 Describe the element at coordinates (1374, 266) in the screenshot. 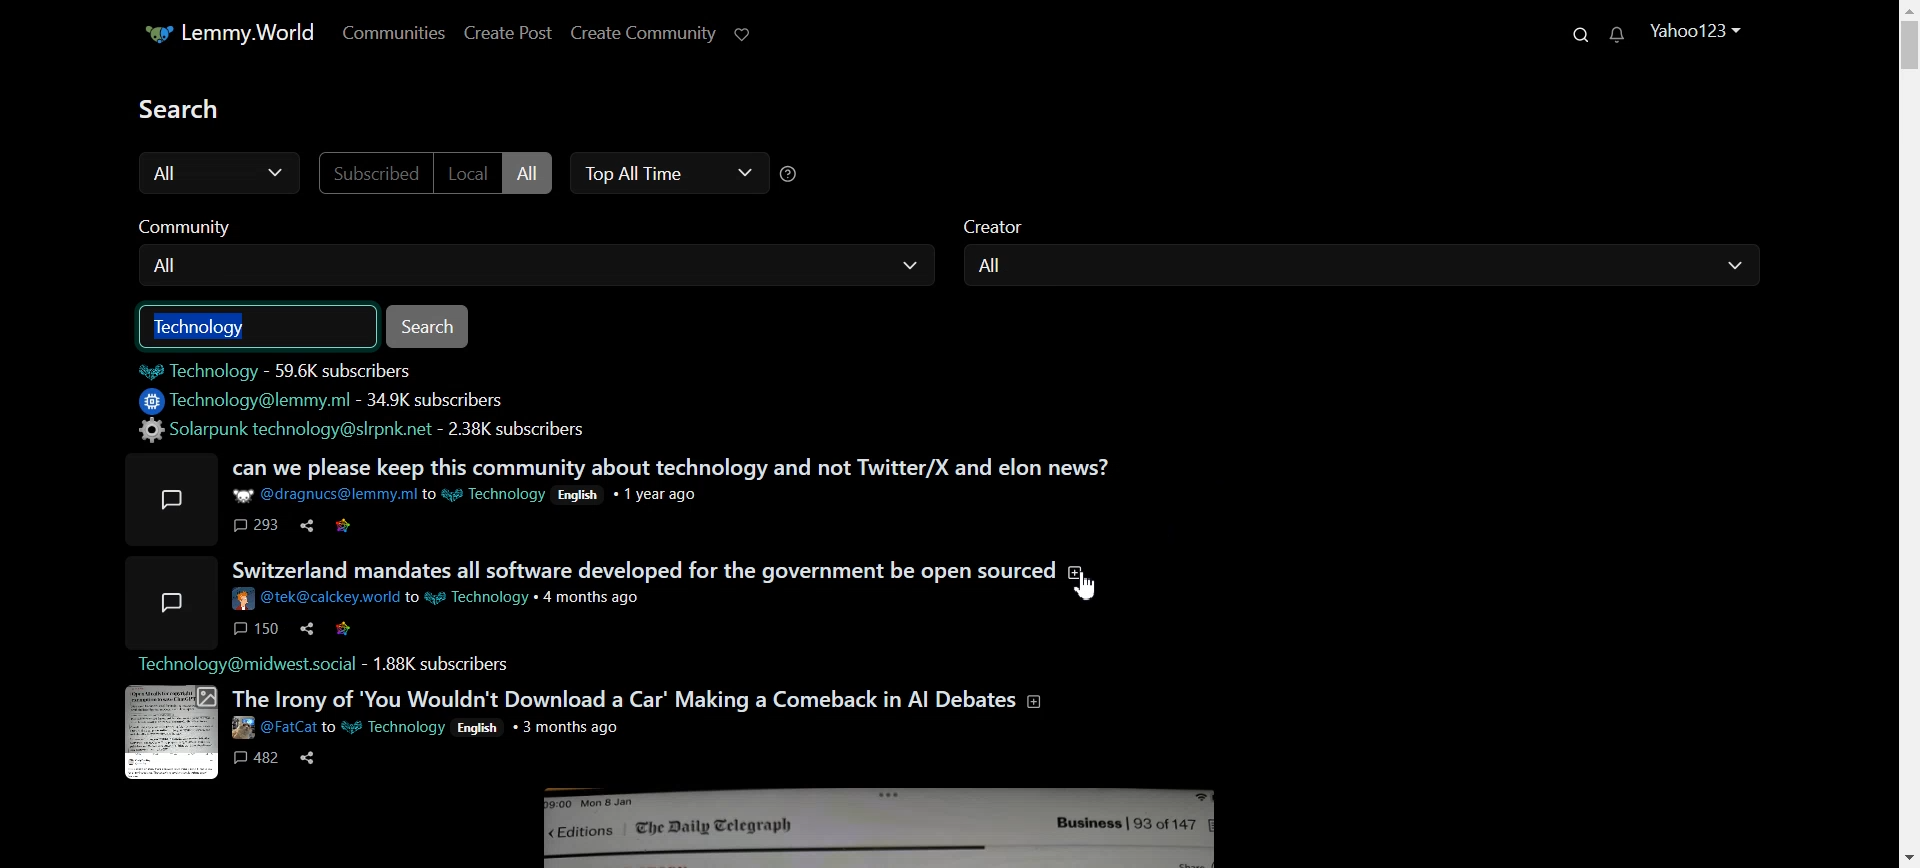

I see `All` at that location.